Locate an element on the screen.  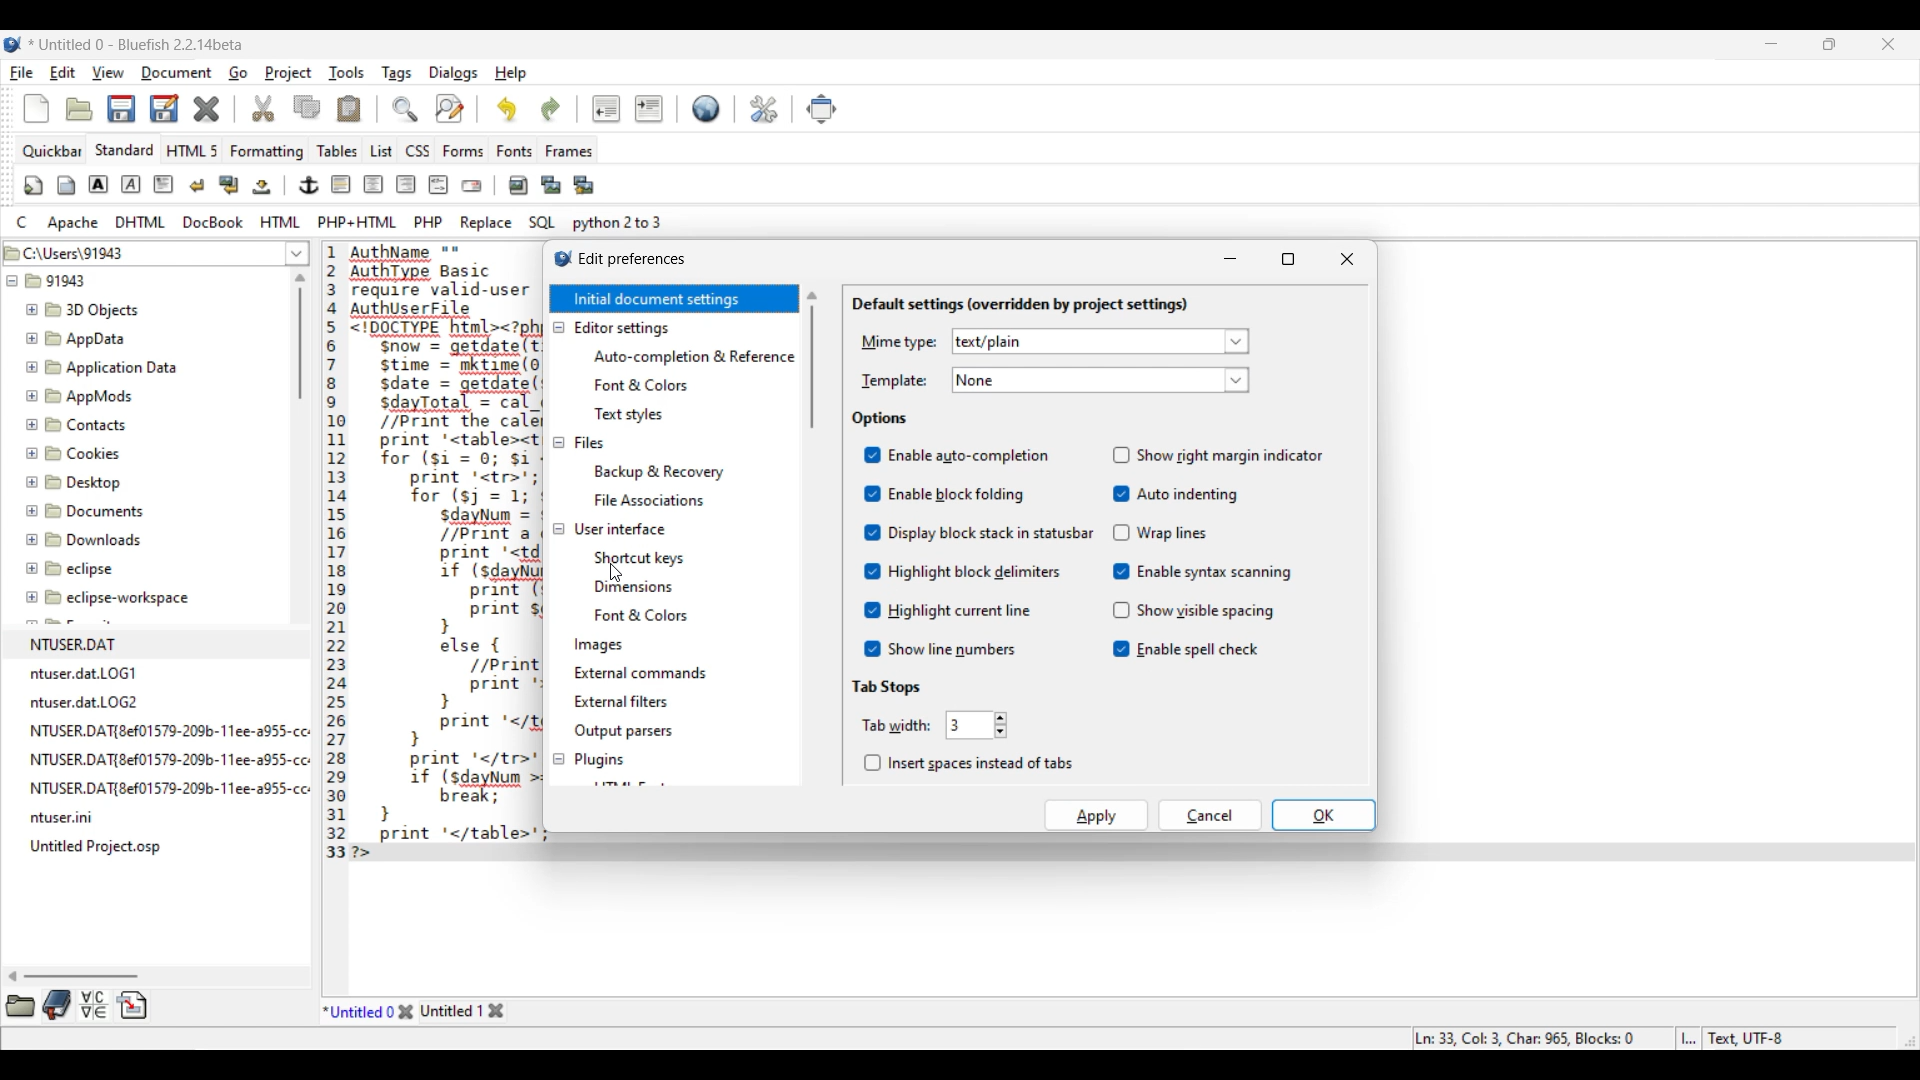
cursor is located at coordinates (606, 578).